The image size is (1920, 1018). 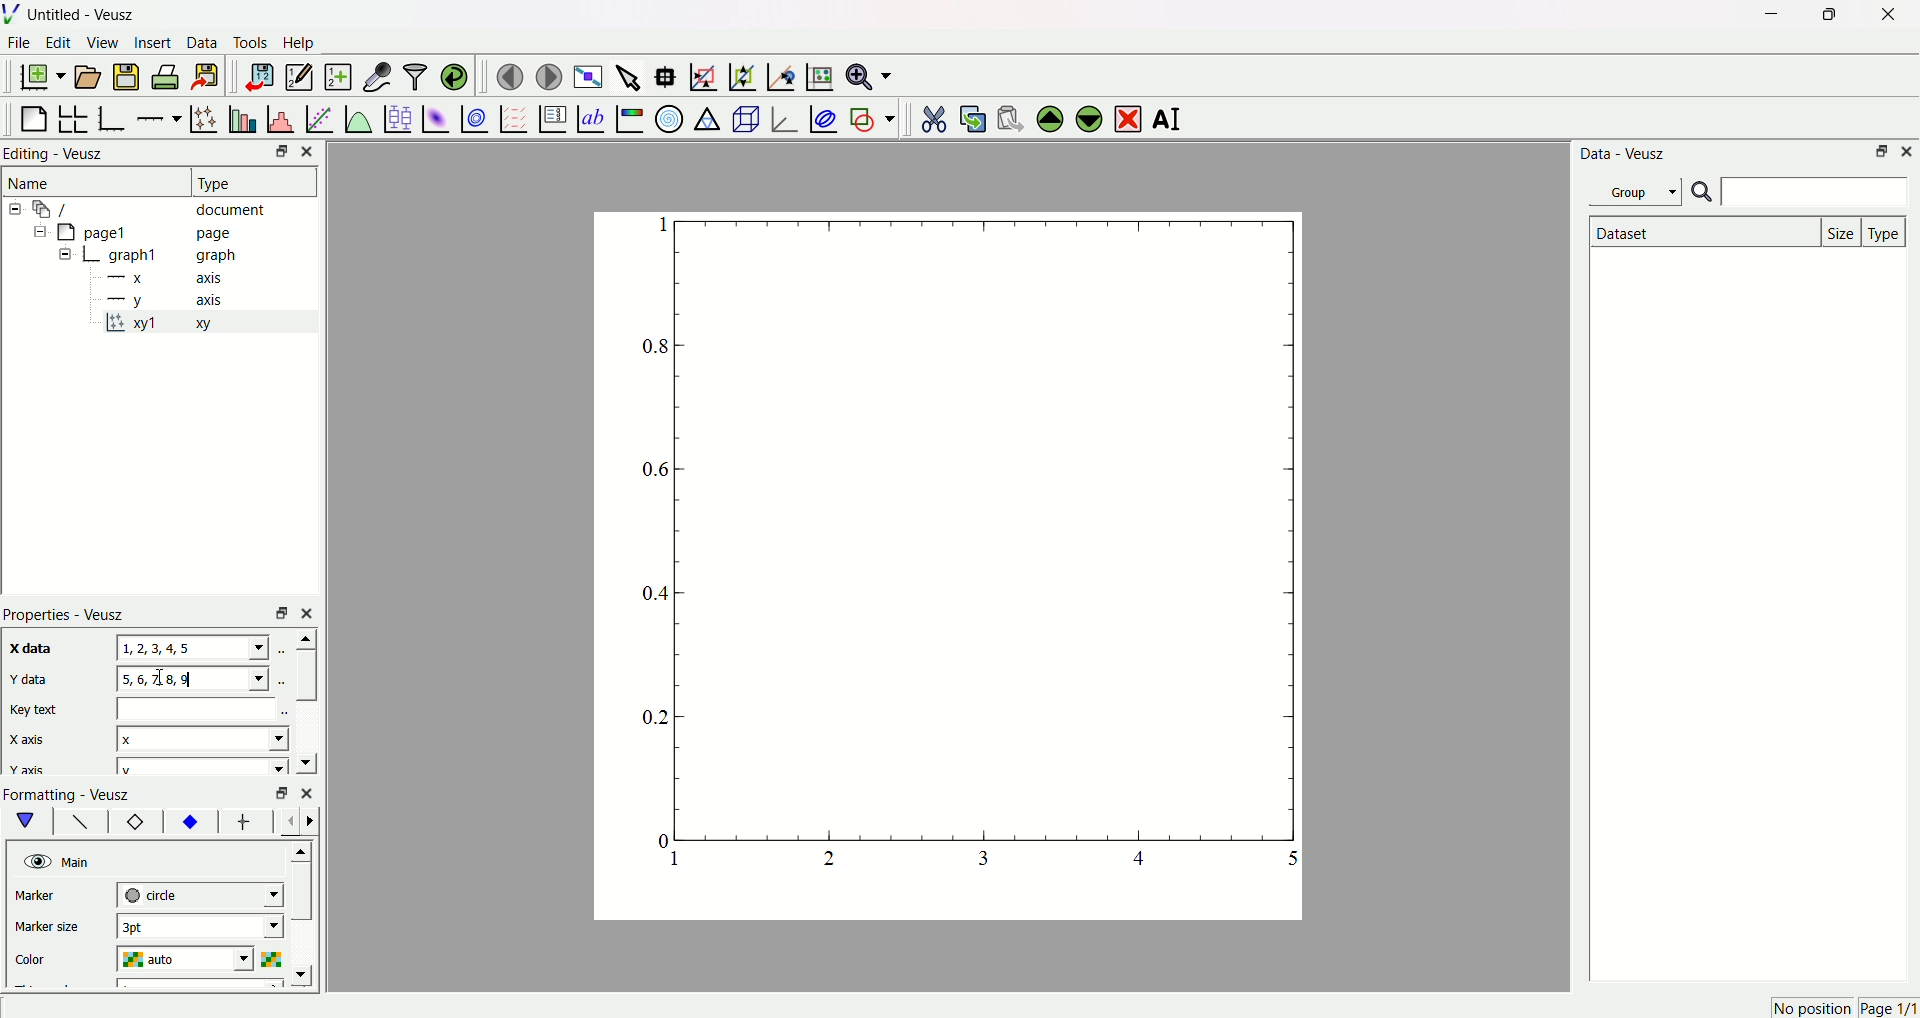 What do you see at coordinates (629, 118) in the screenshot?
I see `image color bar` at bounding box center [629, 118].